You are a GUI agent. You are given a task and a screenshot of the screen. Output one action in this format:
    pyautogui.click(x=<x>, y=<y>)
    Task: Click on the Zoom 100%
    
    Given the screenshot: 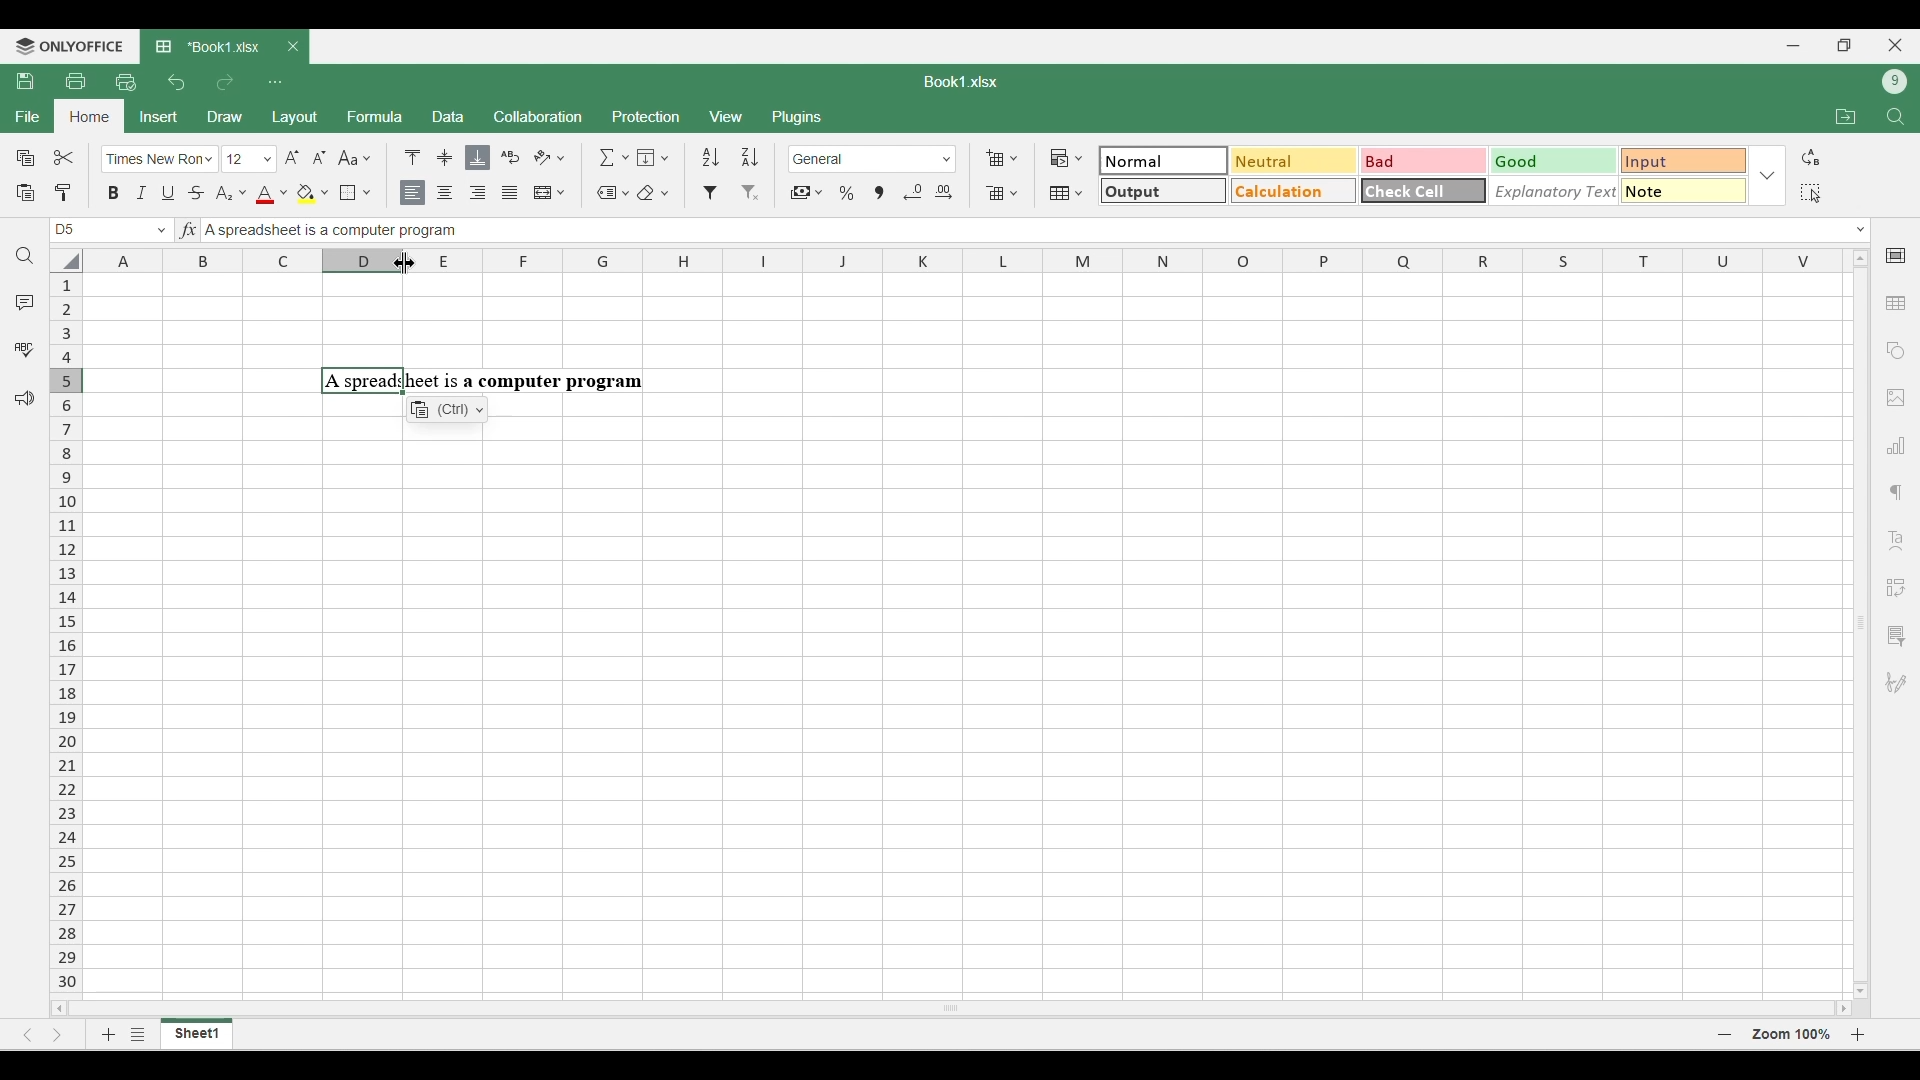 What is the action you would take?
    pyautogui.click(x=1791, y=1033)
    